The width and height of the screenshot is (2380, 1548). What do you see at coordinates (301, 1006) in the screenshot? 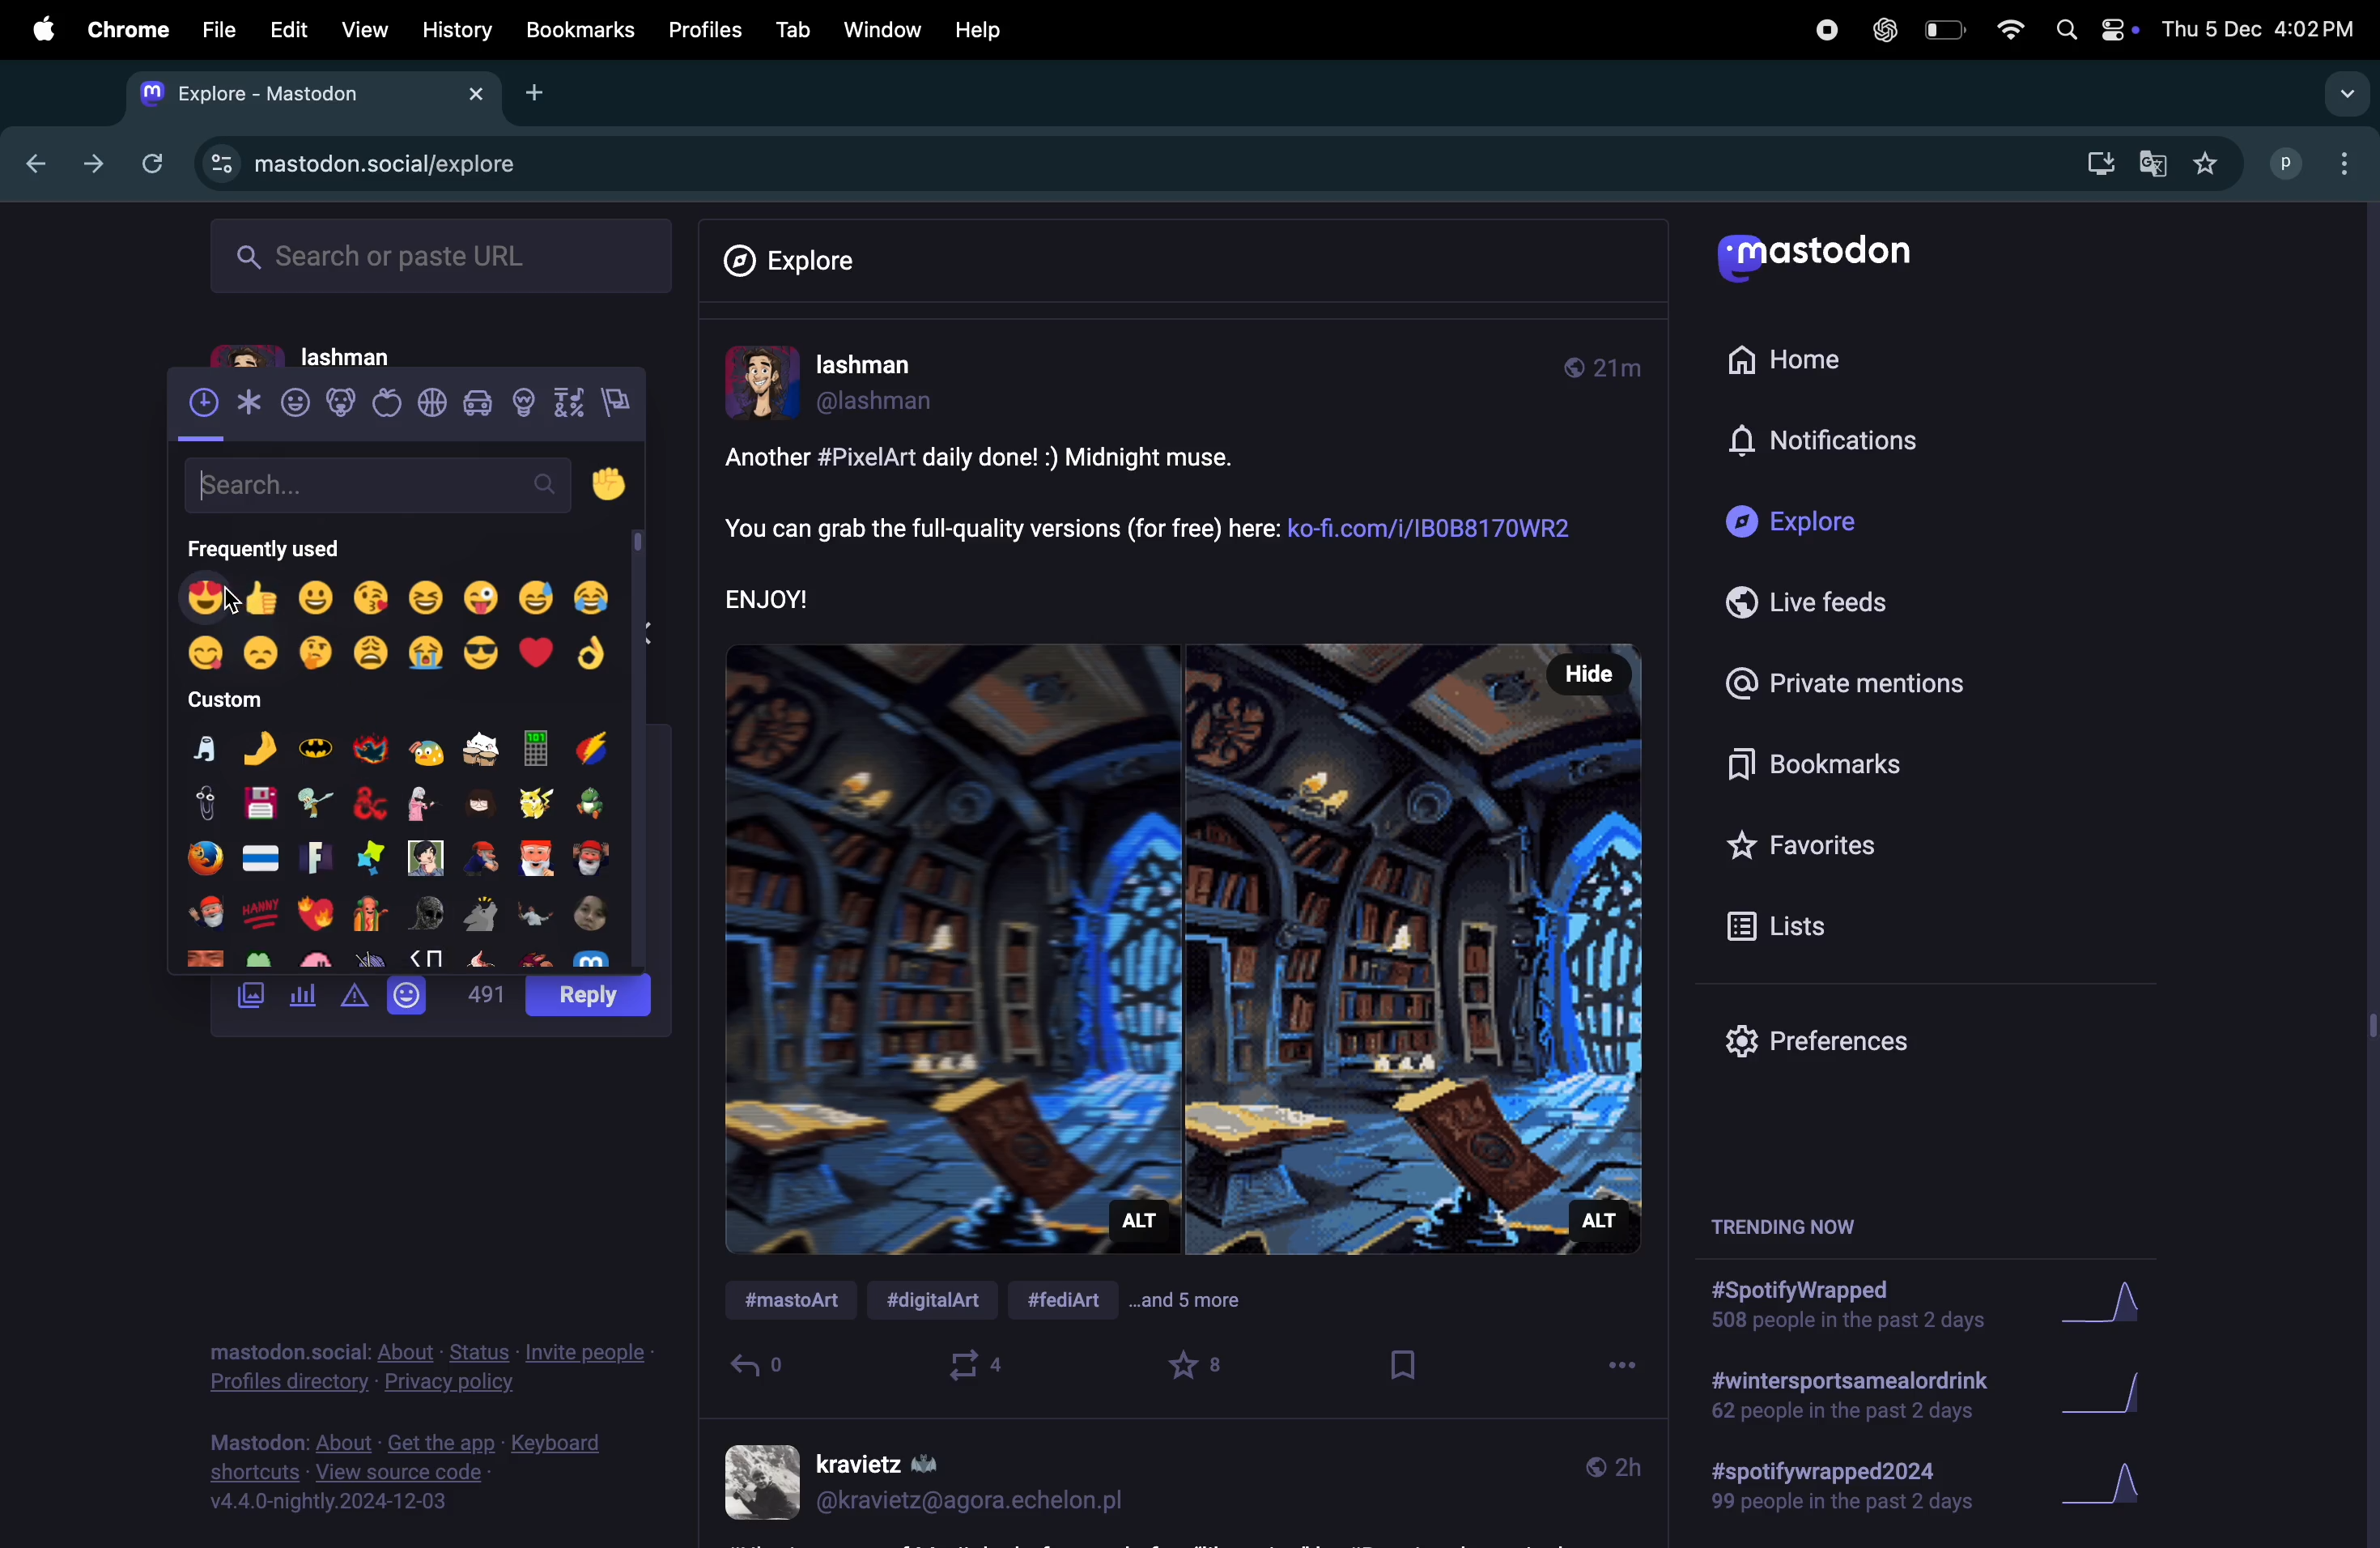
I see `poll` at bounding box center [301, 1006].